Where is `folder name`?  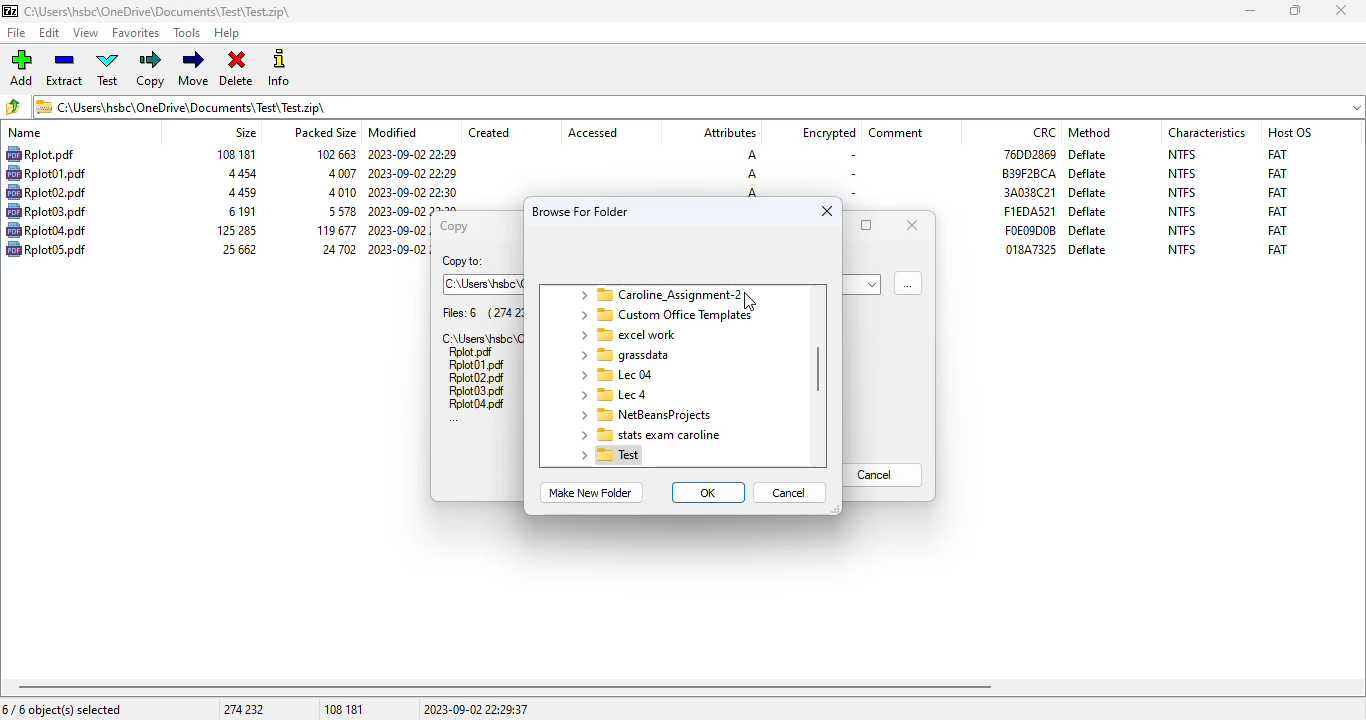
folder name is located at coordinates (612, 394).